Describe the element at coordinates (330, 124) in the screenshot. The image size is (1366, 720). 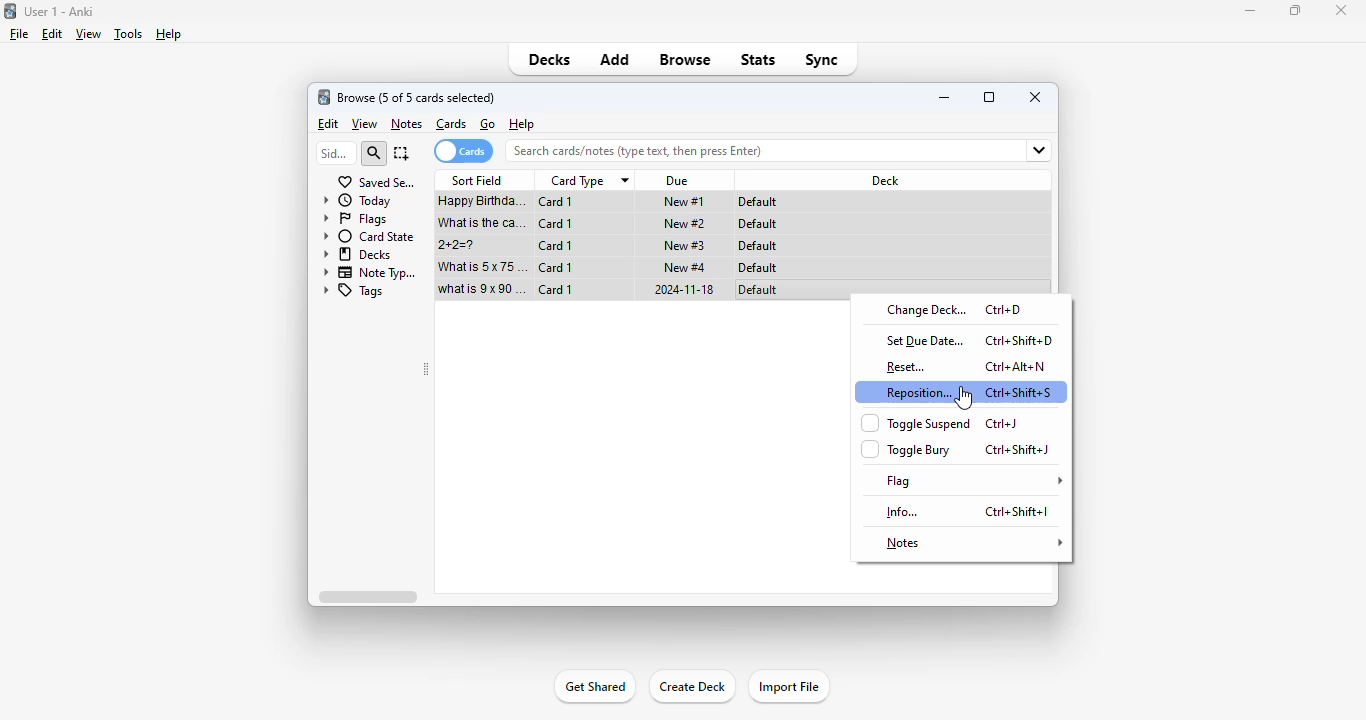
I see `edit` at that location.